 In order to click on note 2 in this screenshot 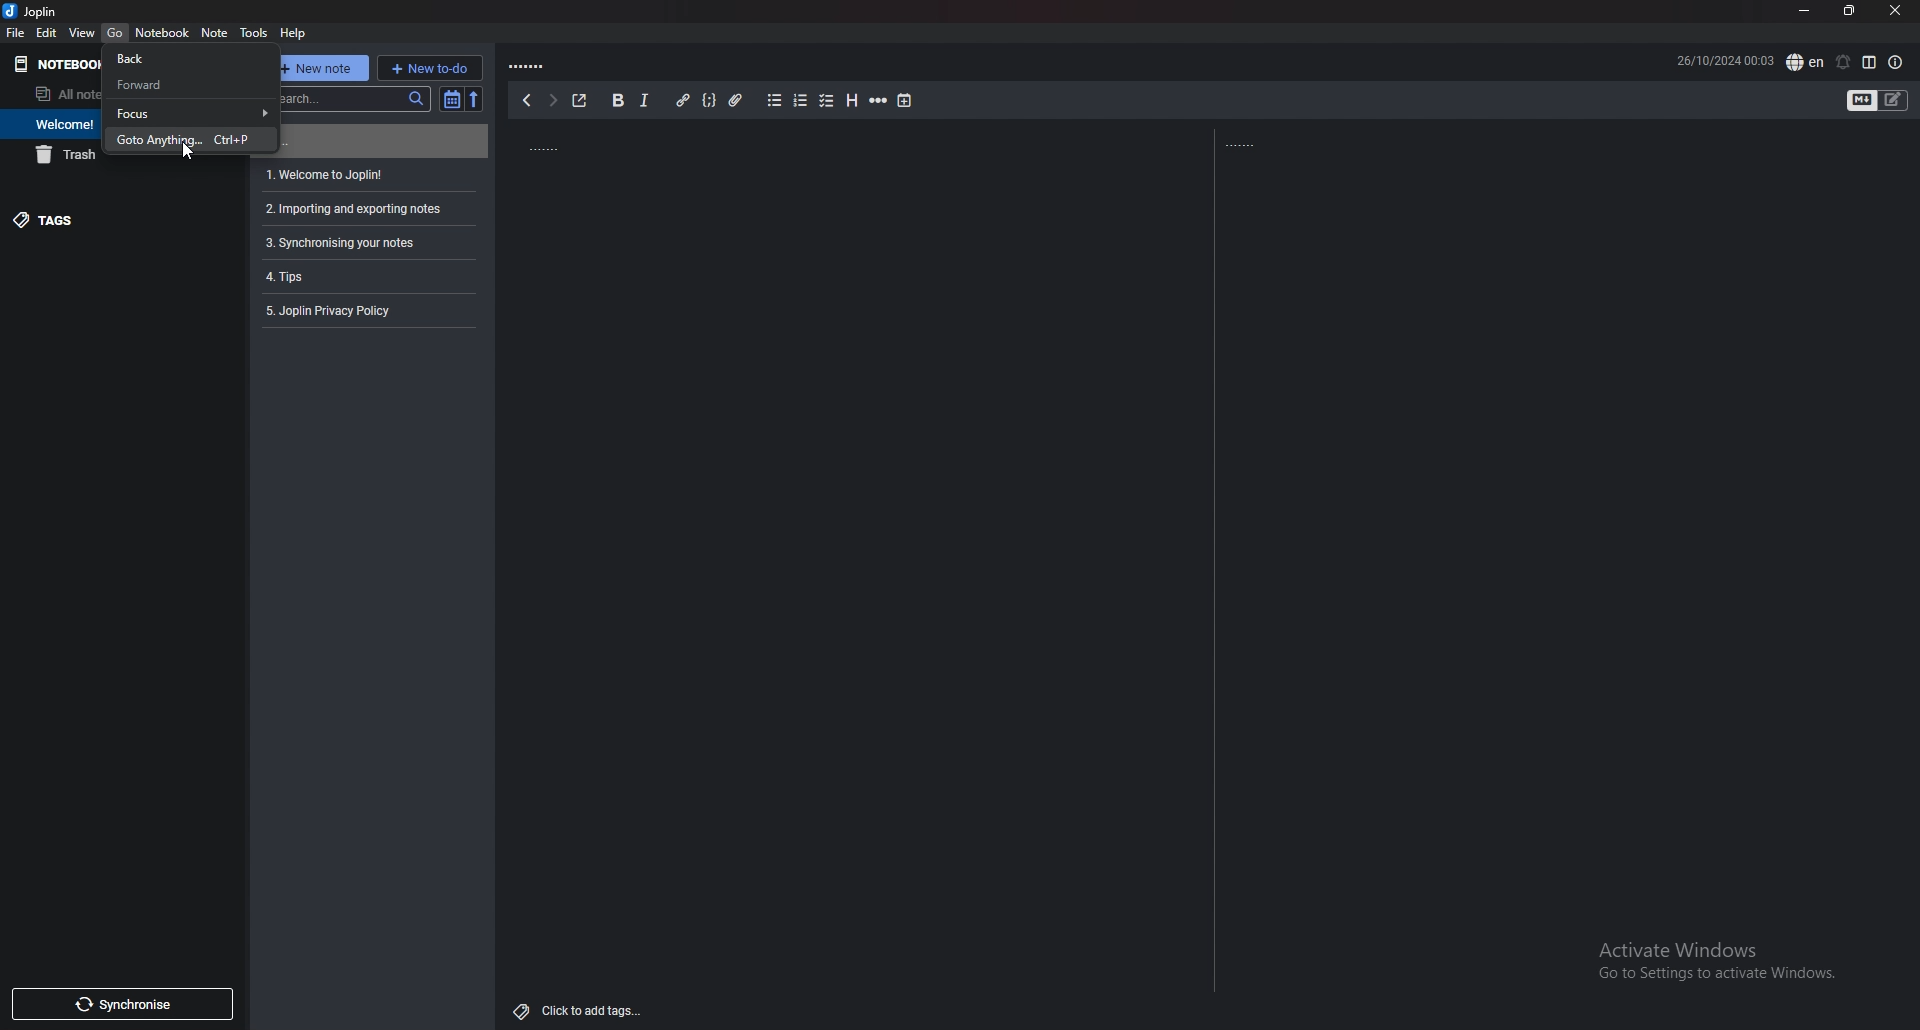, I will do `click(370, 174)`.